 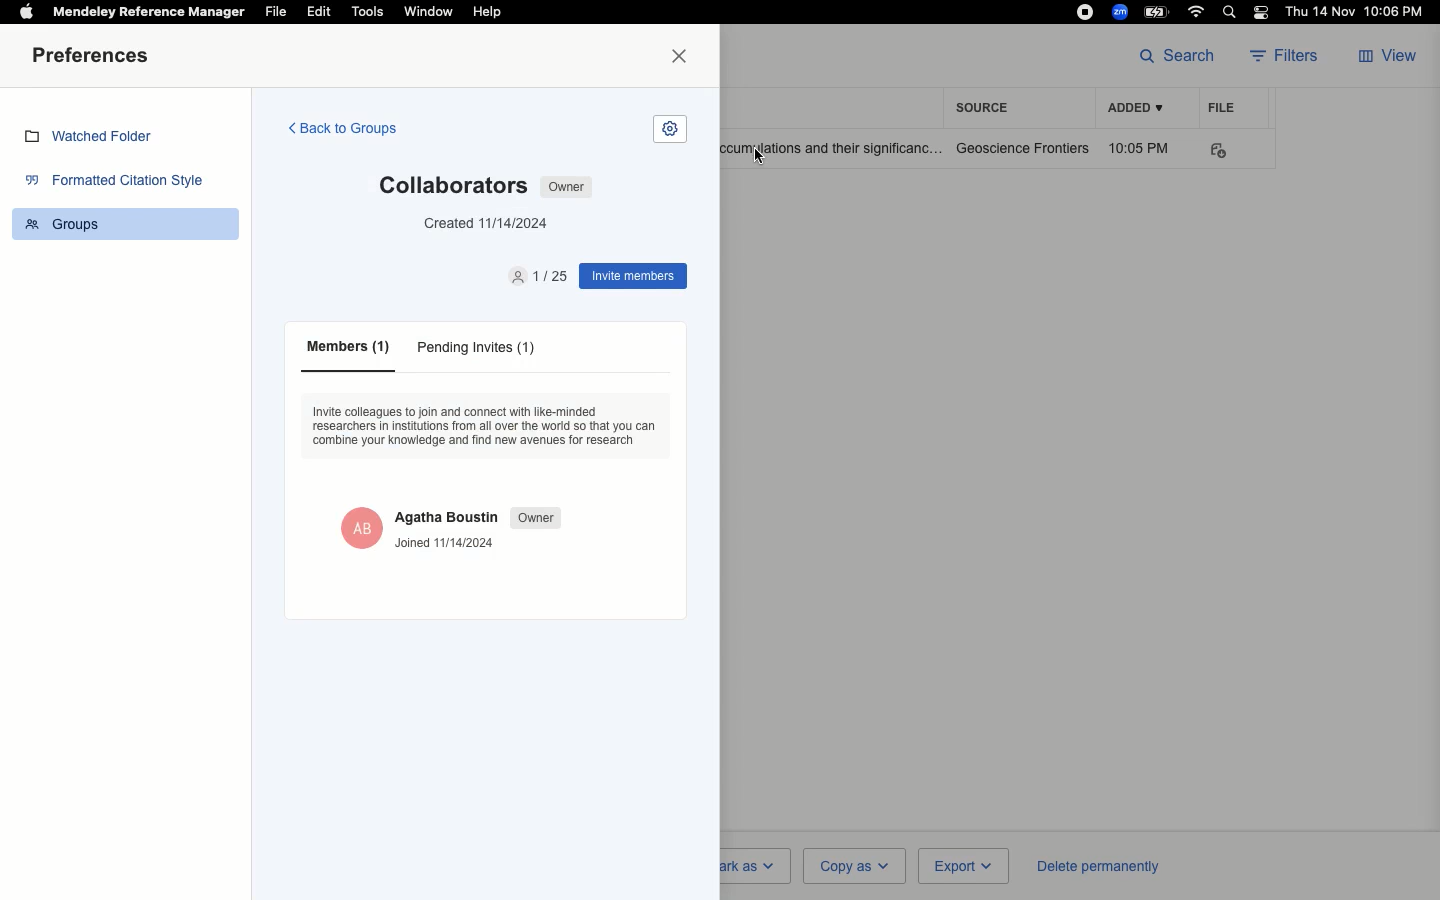 What do you see at coordinates (341, 130) in the screenshot?
I see `Back to groups` at bounding box center [341, 130].